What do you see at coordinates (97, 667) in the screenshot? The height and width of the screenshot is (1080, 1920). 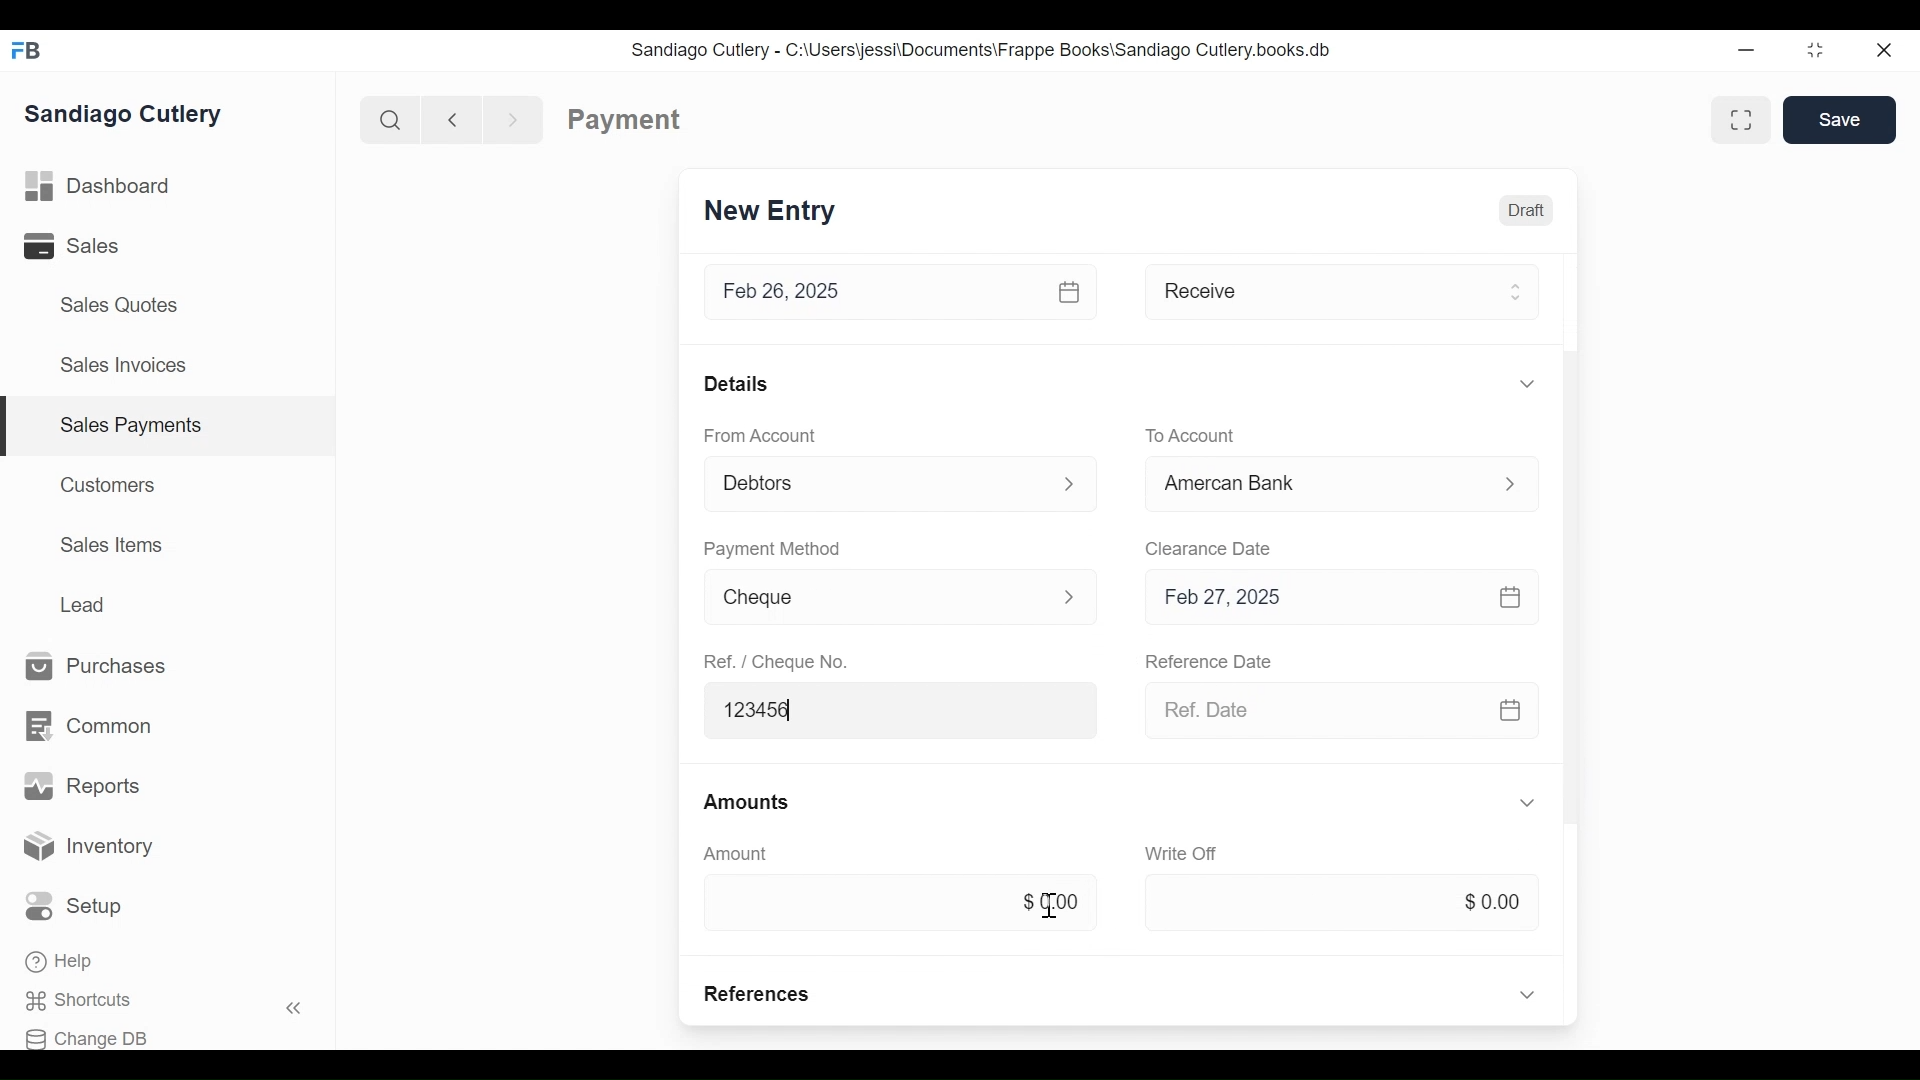 I see `Purchases` at bounding box center [97, 667].